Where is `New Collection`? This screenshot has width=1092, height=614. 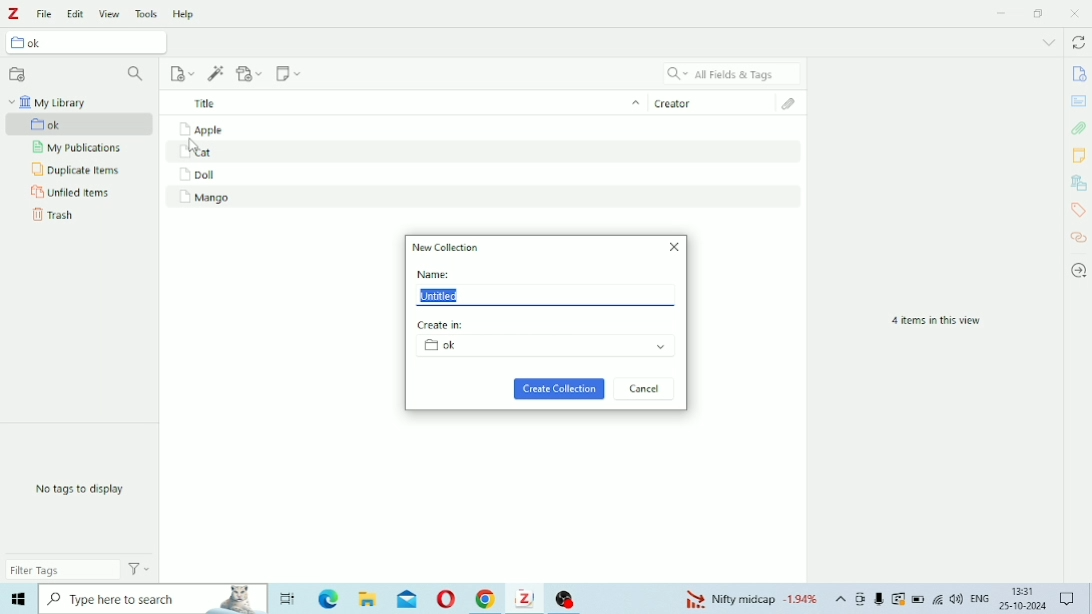 New Collection is located at coordinates (448, 246).